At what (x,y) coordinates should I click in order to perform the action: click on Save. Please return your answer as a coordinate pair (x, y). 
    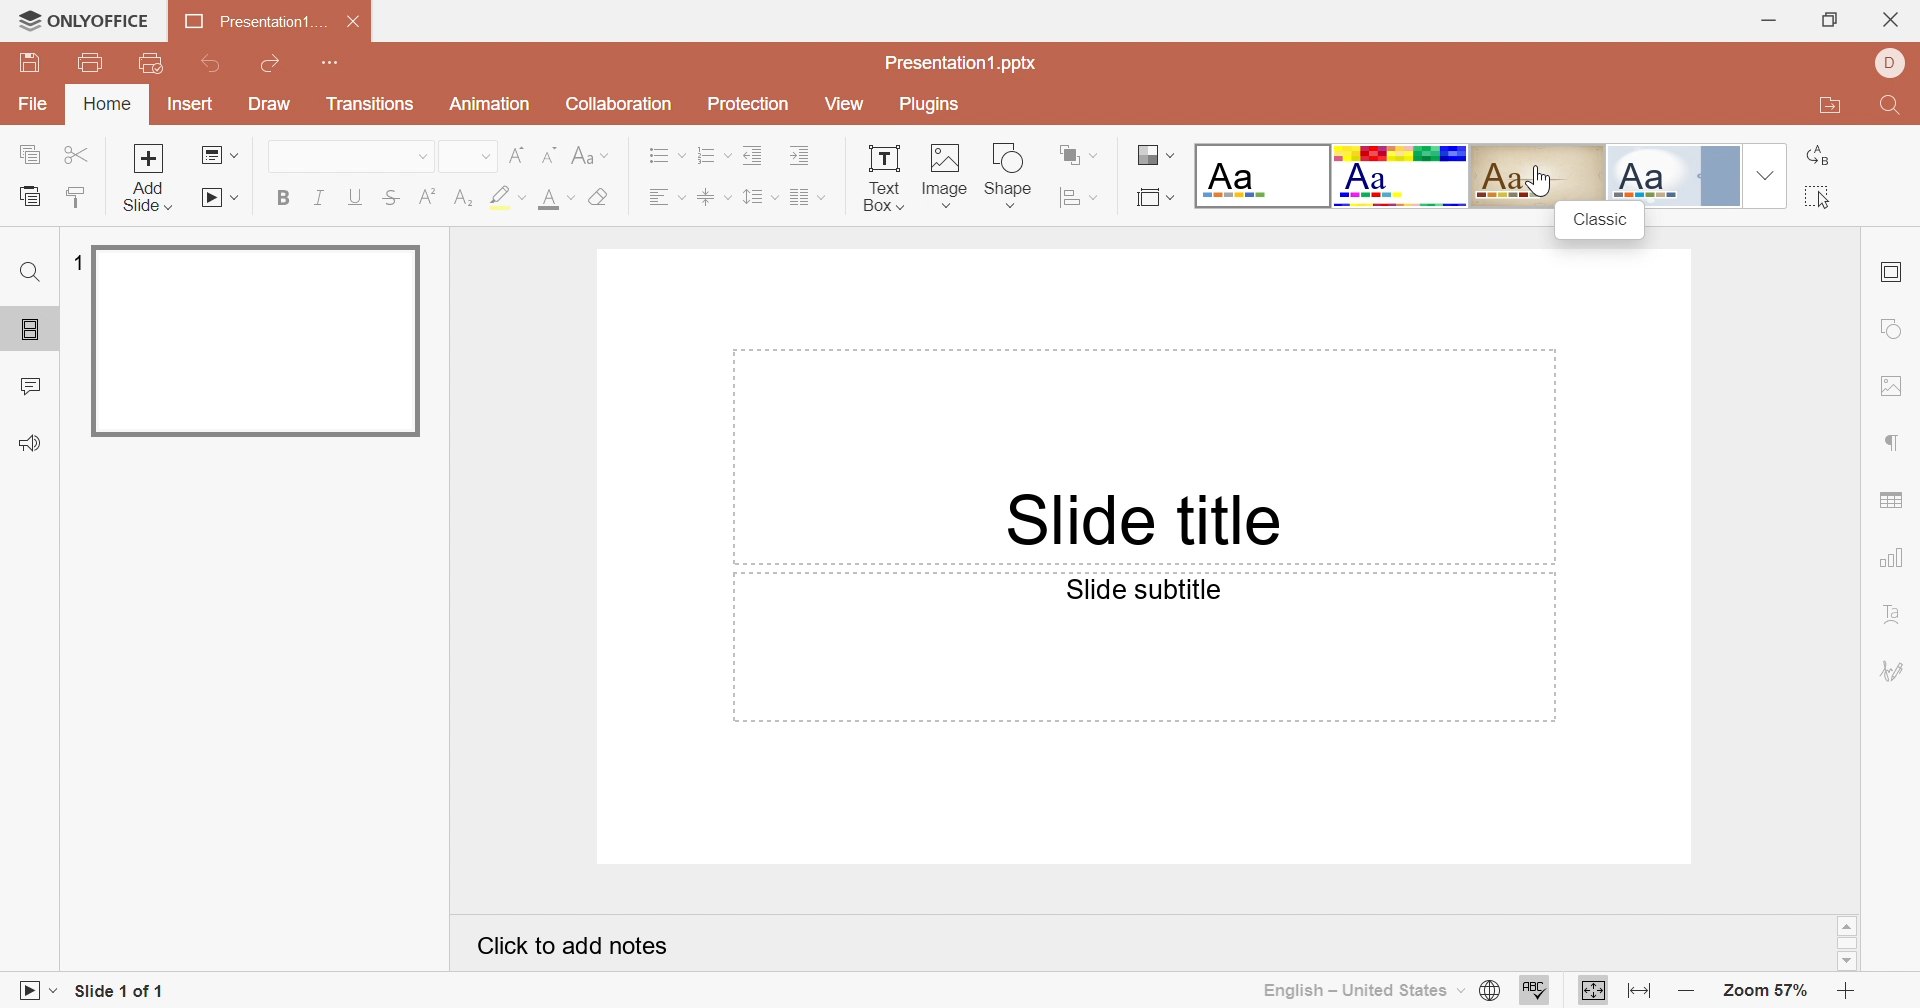
    Looking at the image, I should click on (27, 62).